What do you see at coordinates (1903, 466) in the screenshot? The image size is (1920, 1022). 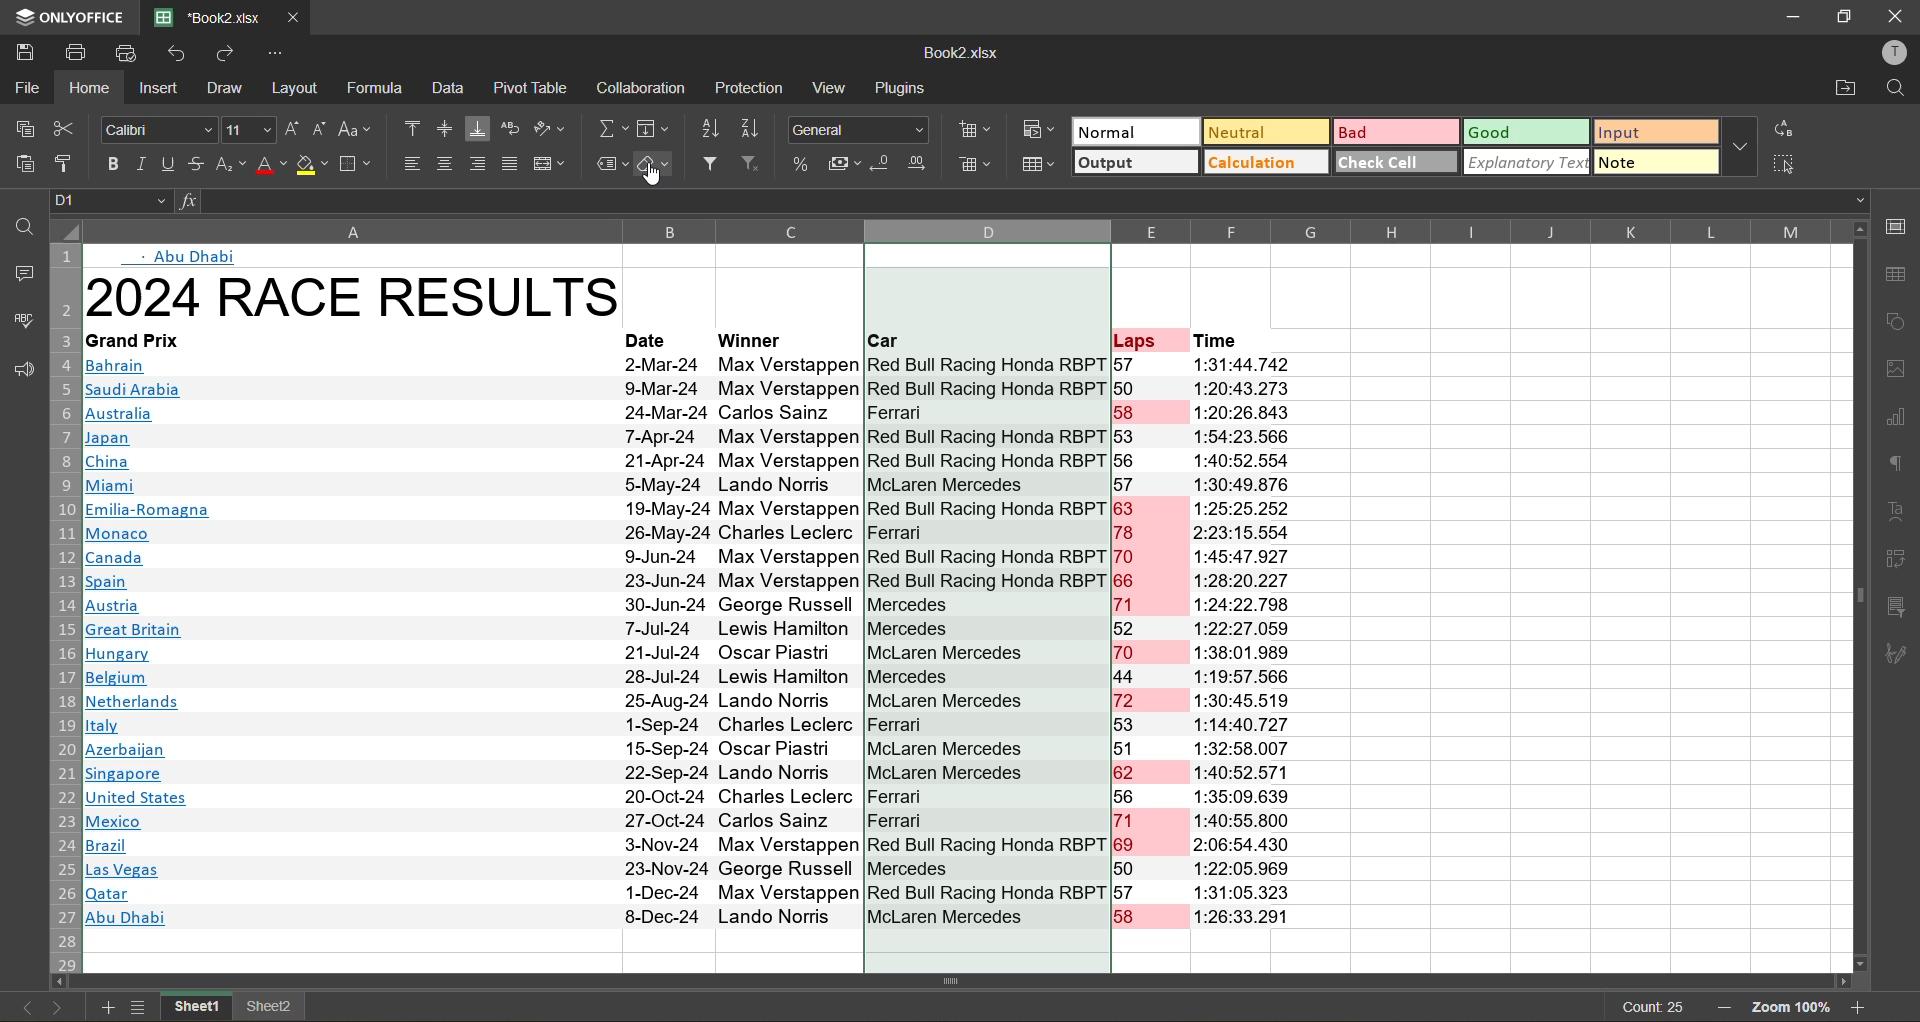 I see `paragraph` at bounding box center [1903, 466].